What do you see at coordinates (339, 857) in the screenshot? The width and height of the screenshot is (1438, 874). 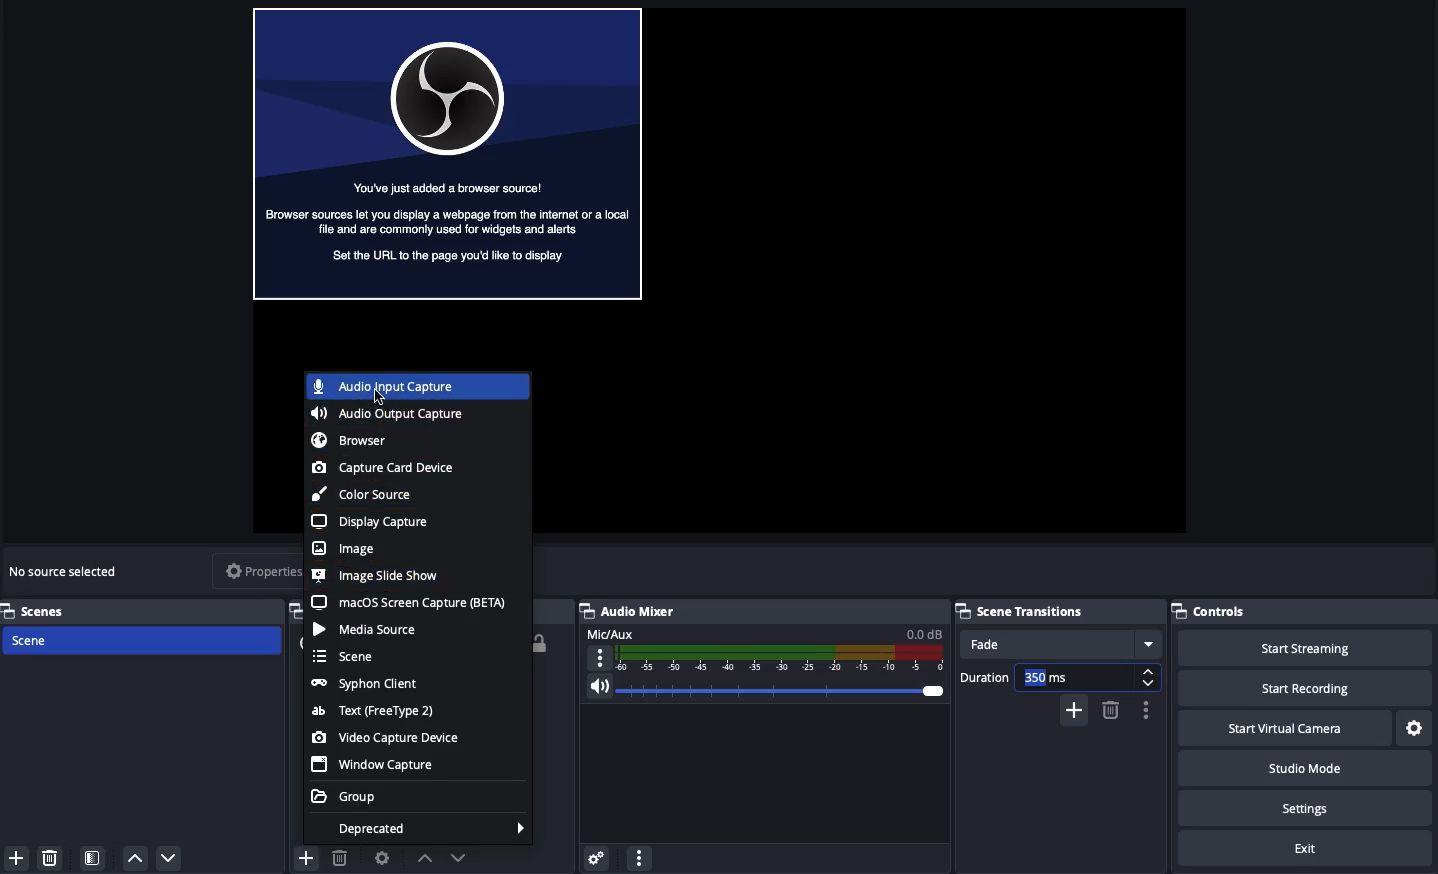 I see `Delete` at bounding box center [339, 857].